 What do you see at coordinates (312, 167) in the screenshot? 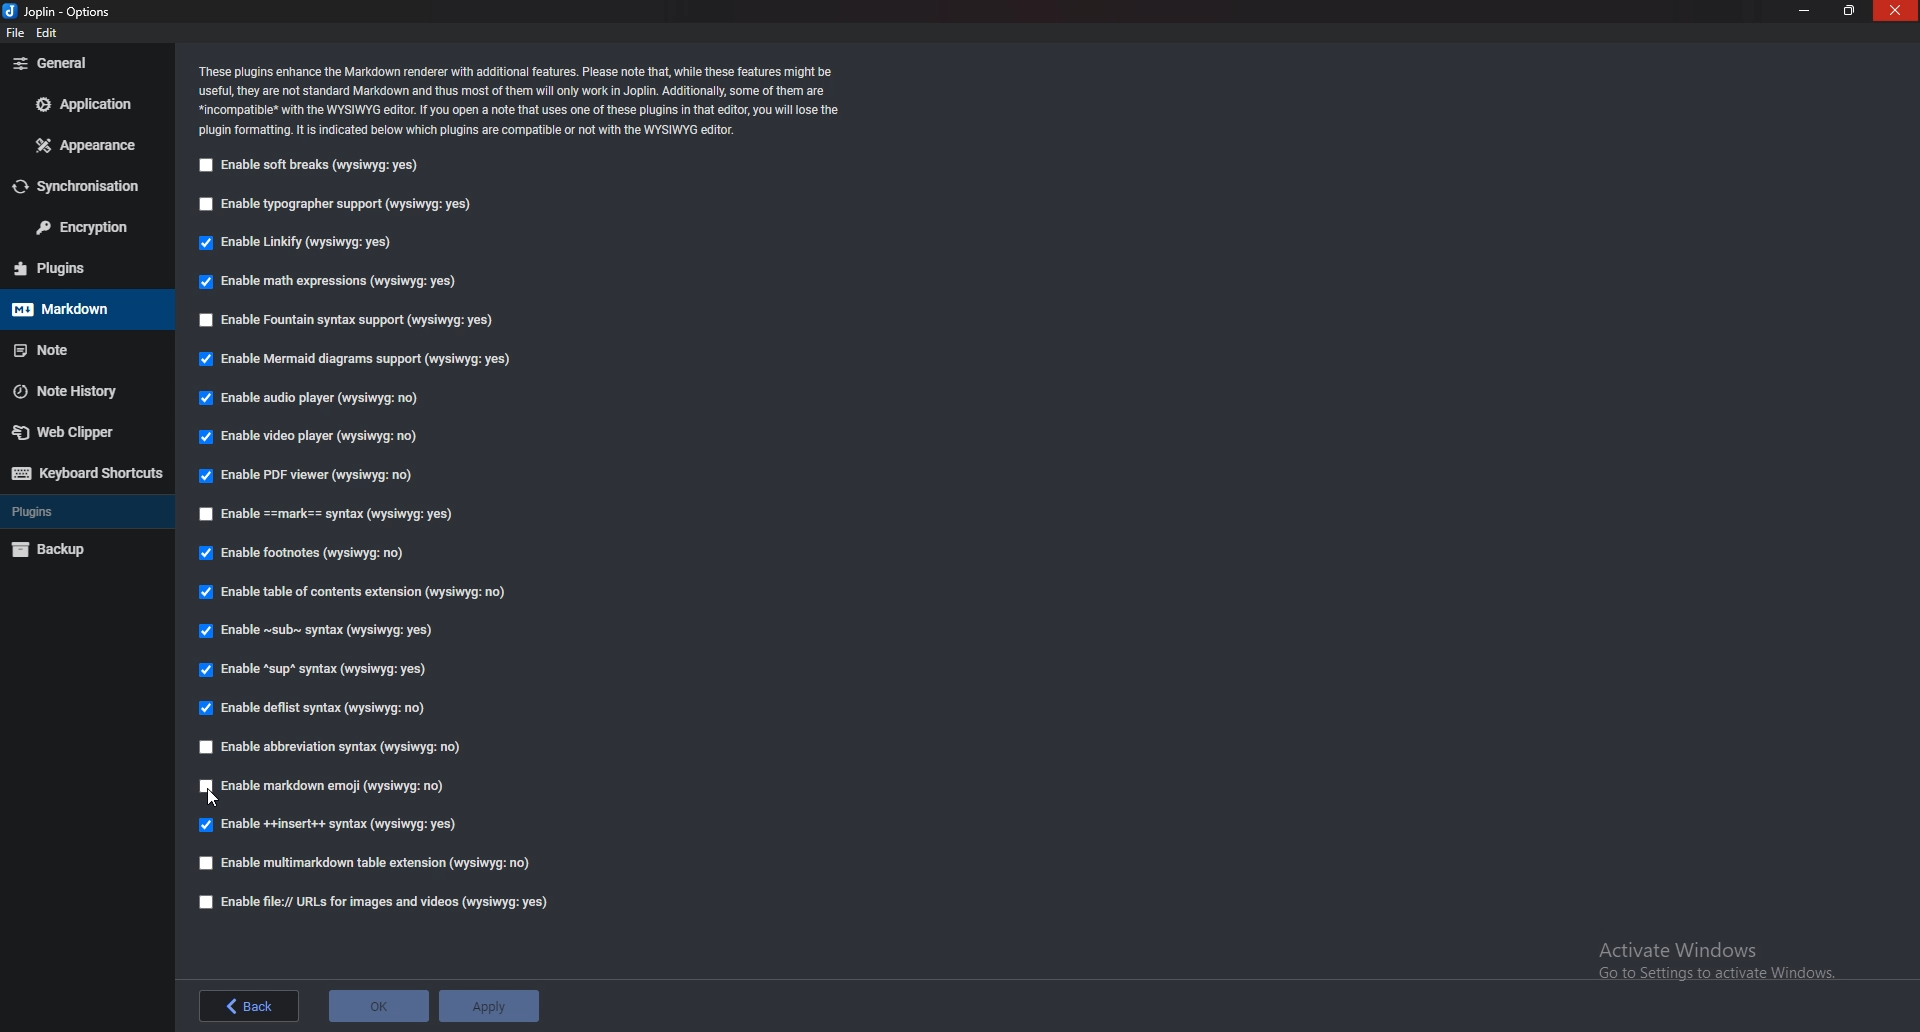
I see `Enable soft breaks` at bounding box center [312, 167].